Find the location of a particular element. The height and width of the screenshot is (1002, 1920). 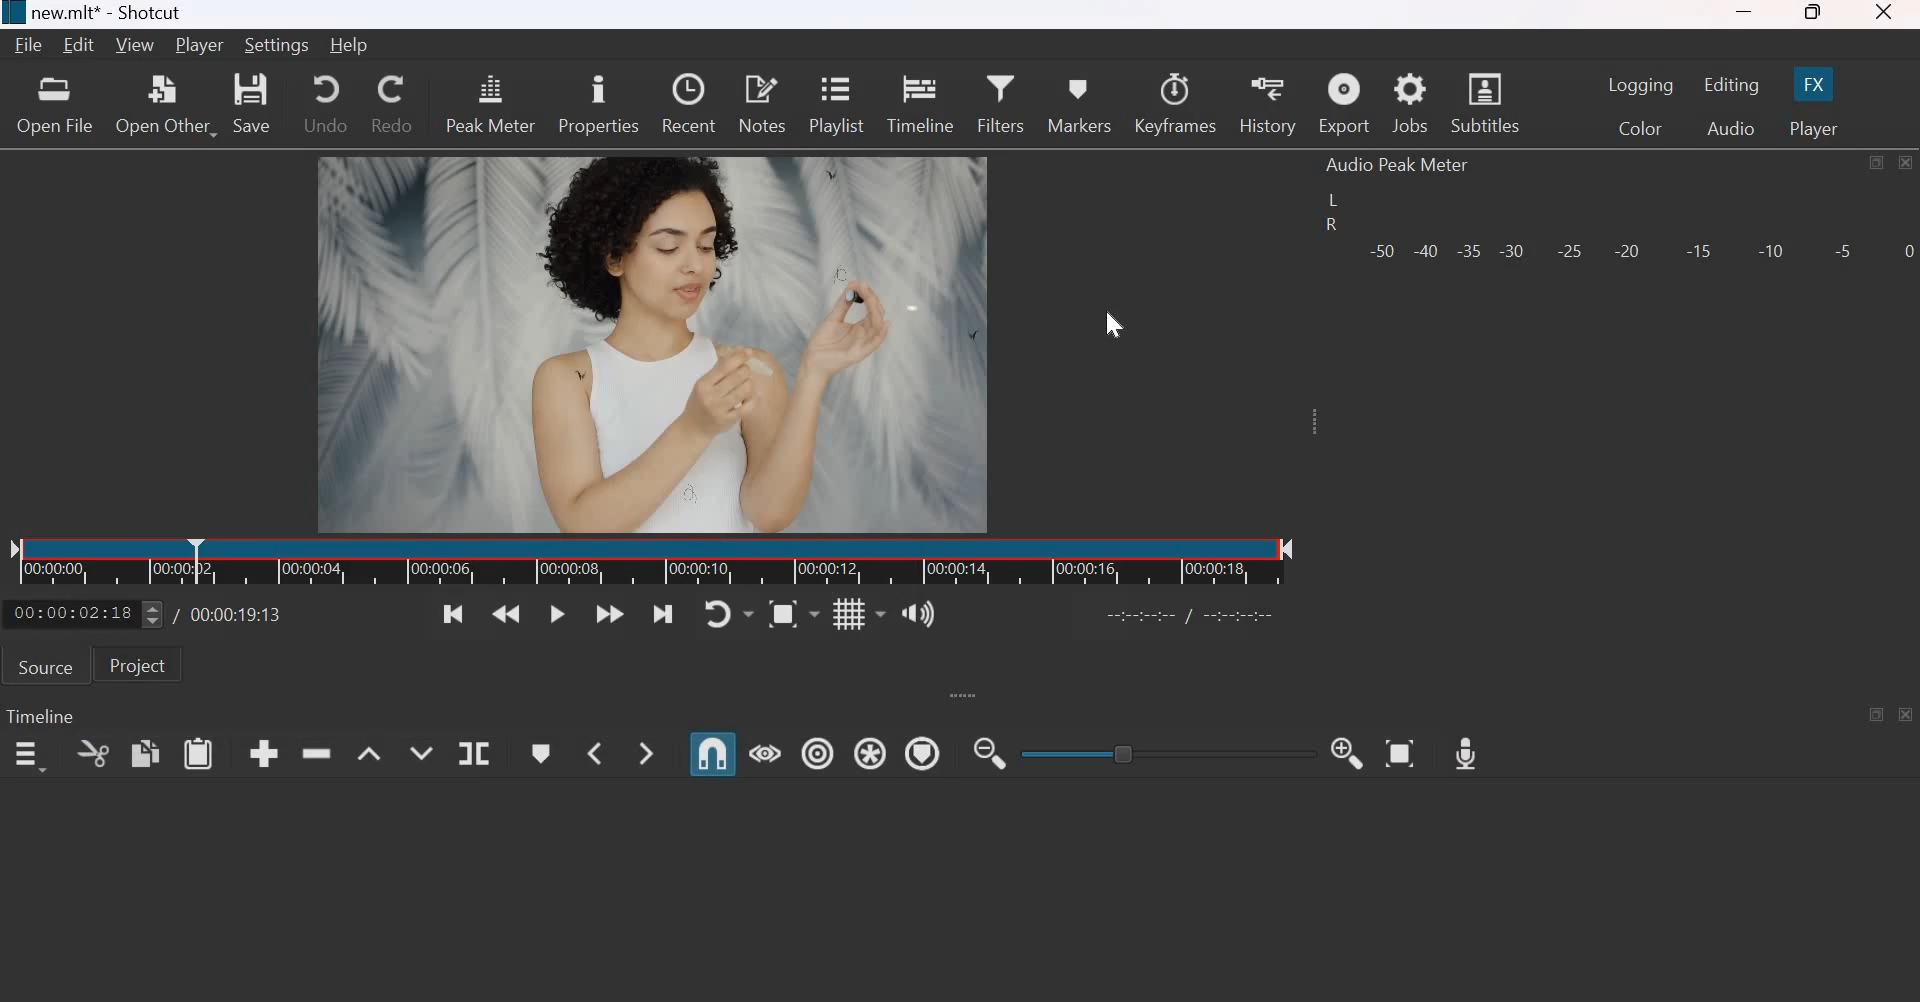

Timeline is located at coordinates (919, 101).